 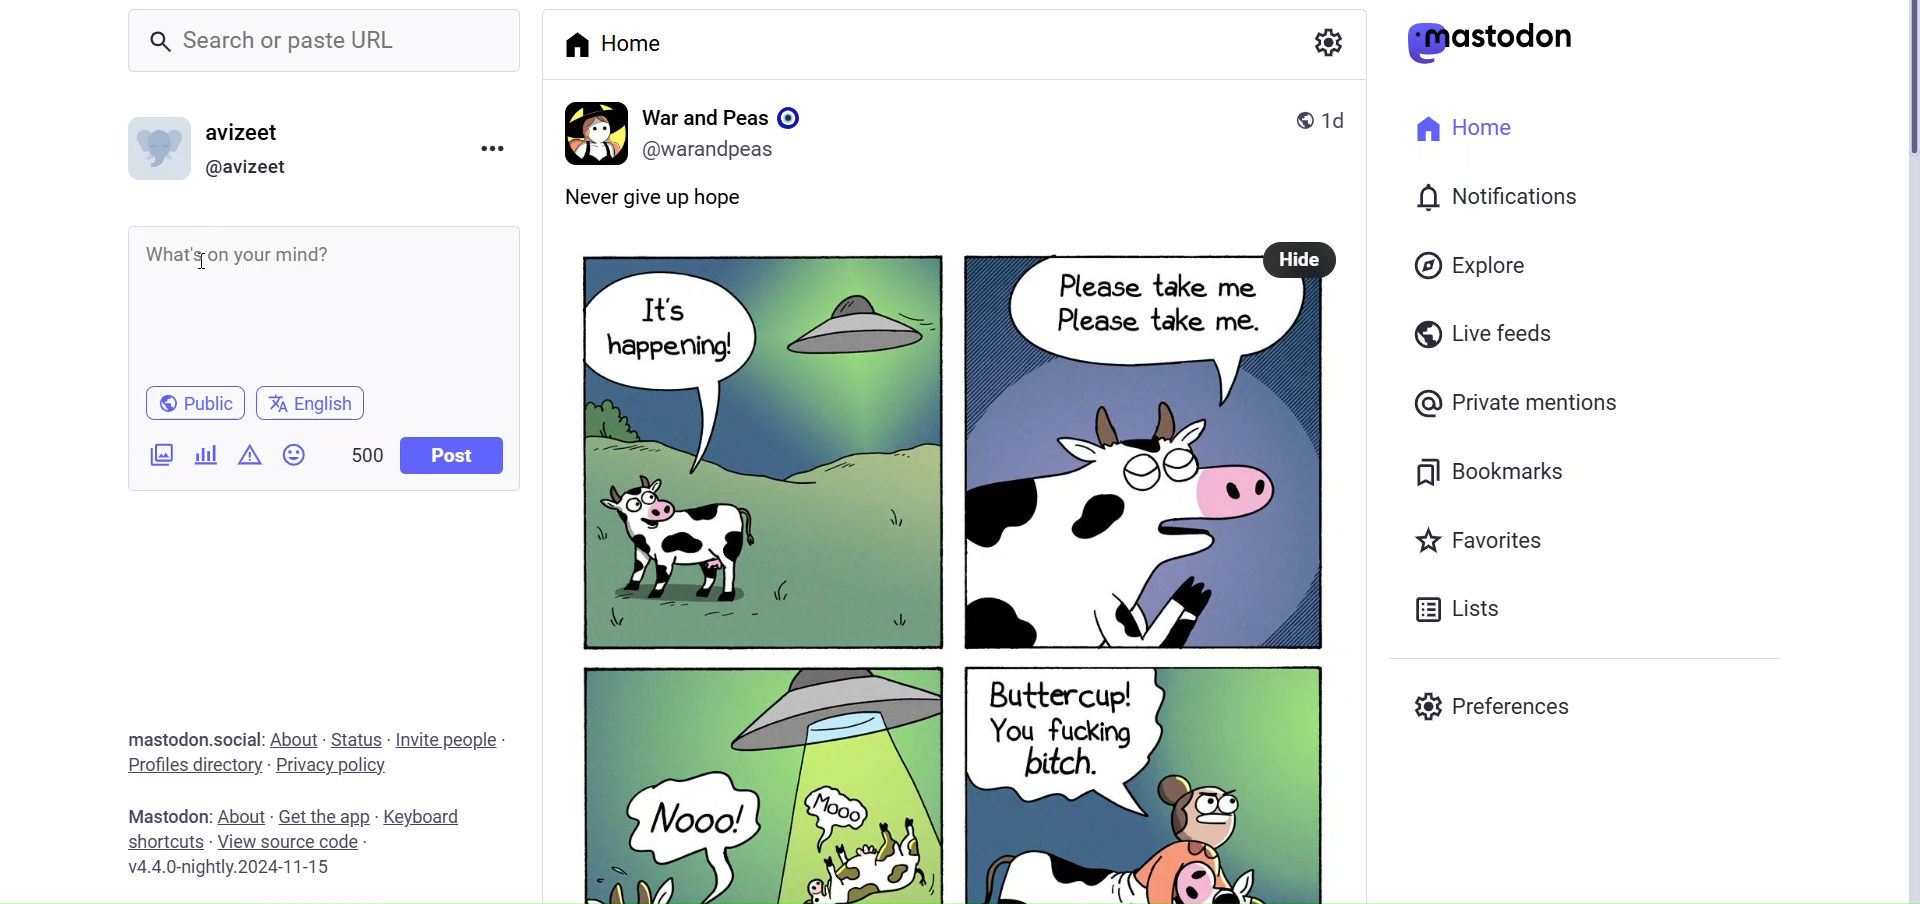 What do you see at coordinates (726, 114) in the screenshot?
I see `War and Peas` at bounding box center [726, 114].